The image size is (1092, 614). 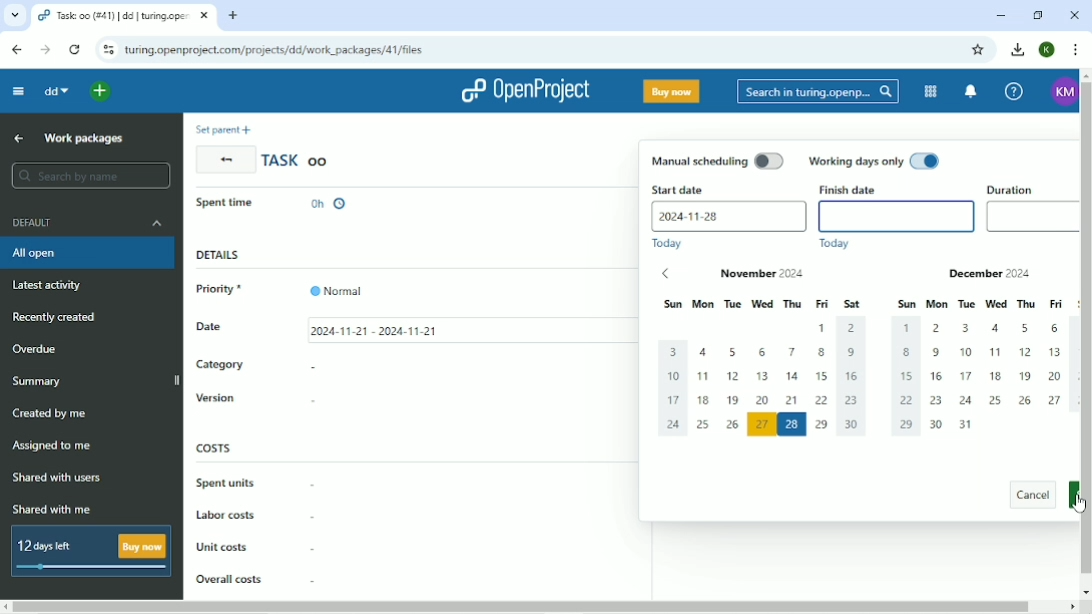 What do you see at coordinates (672, 92) in the screenshot?
I see `Buy now` at bounding box center [672, 92].